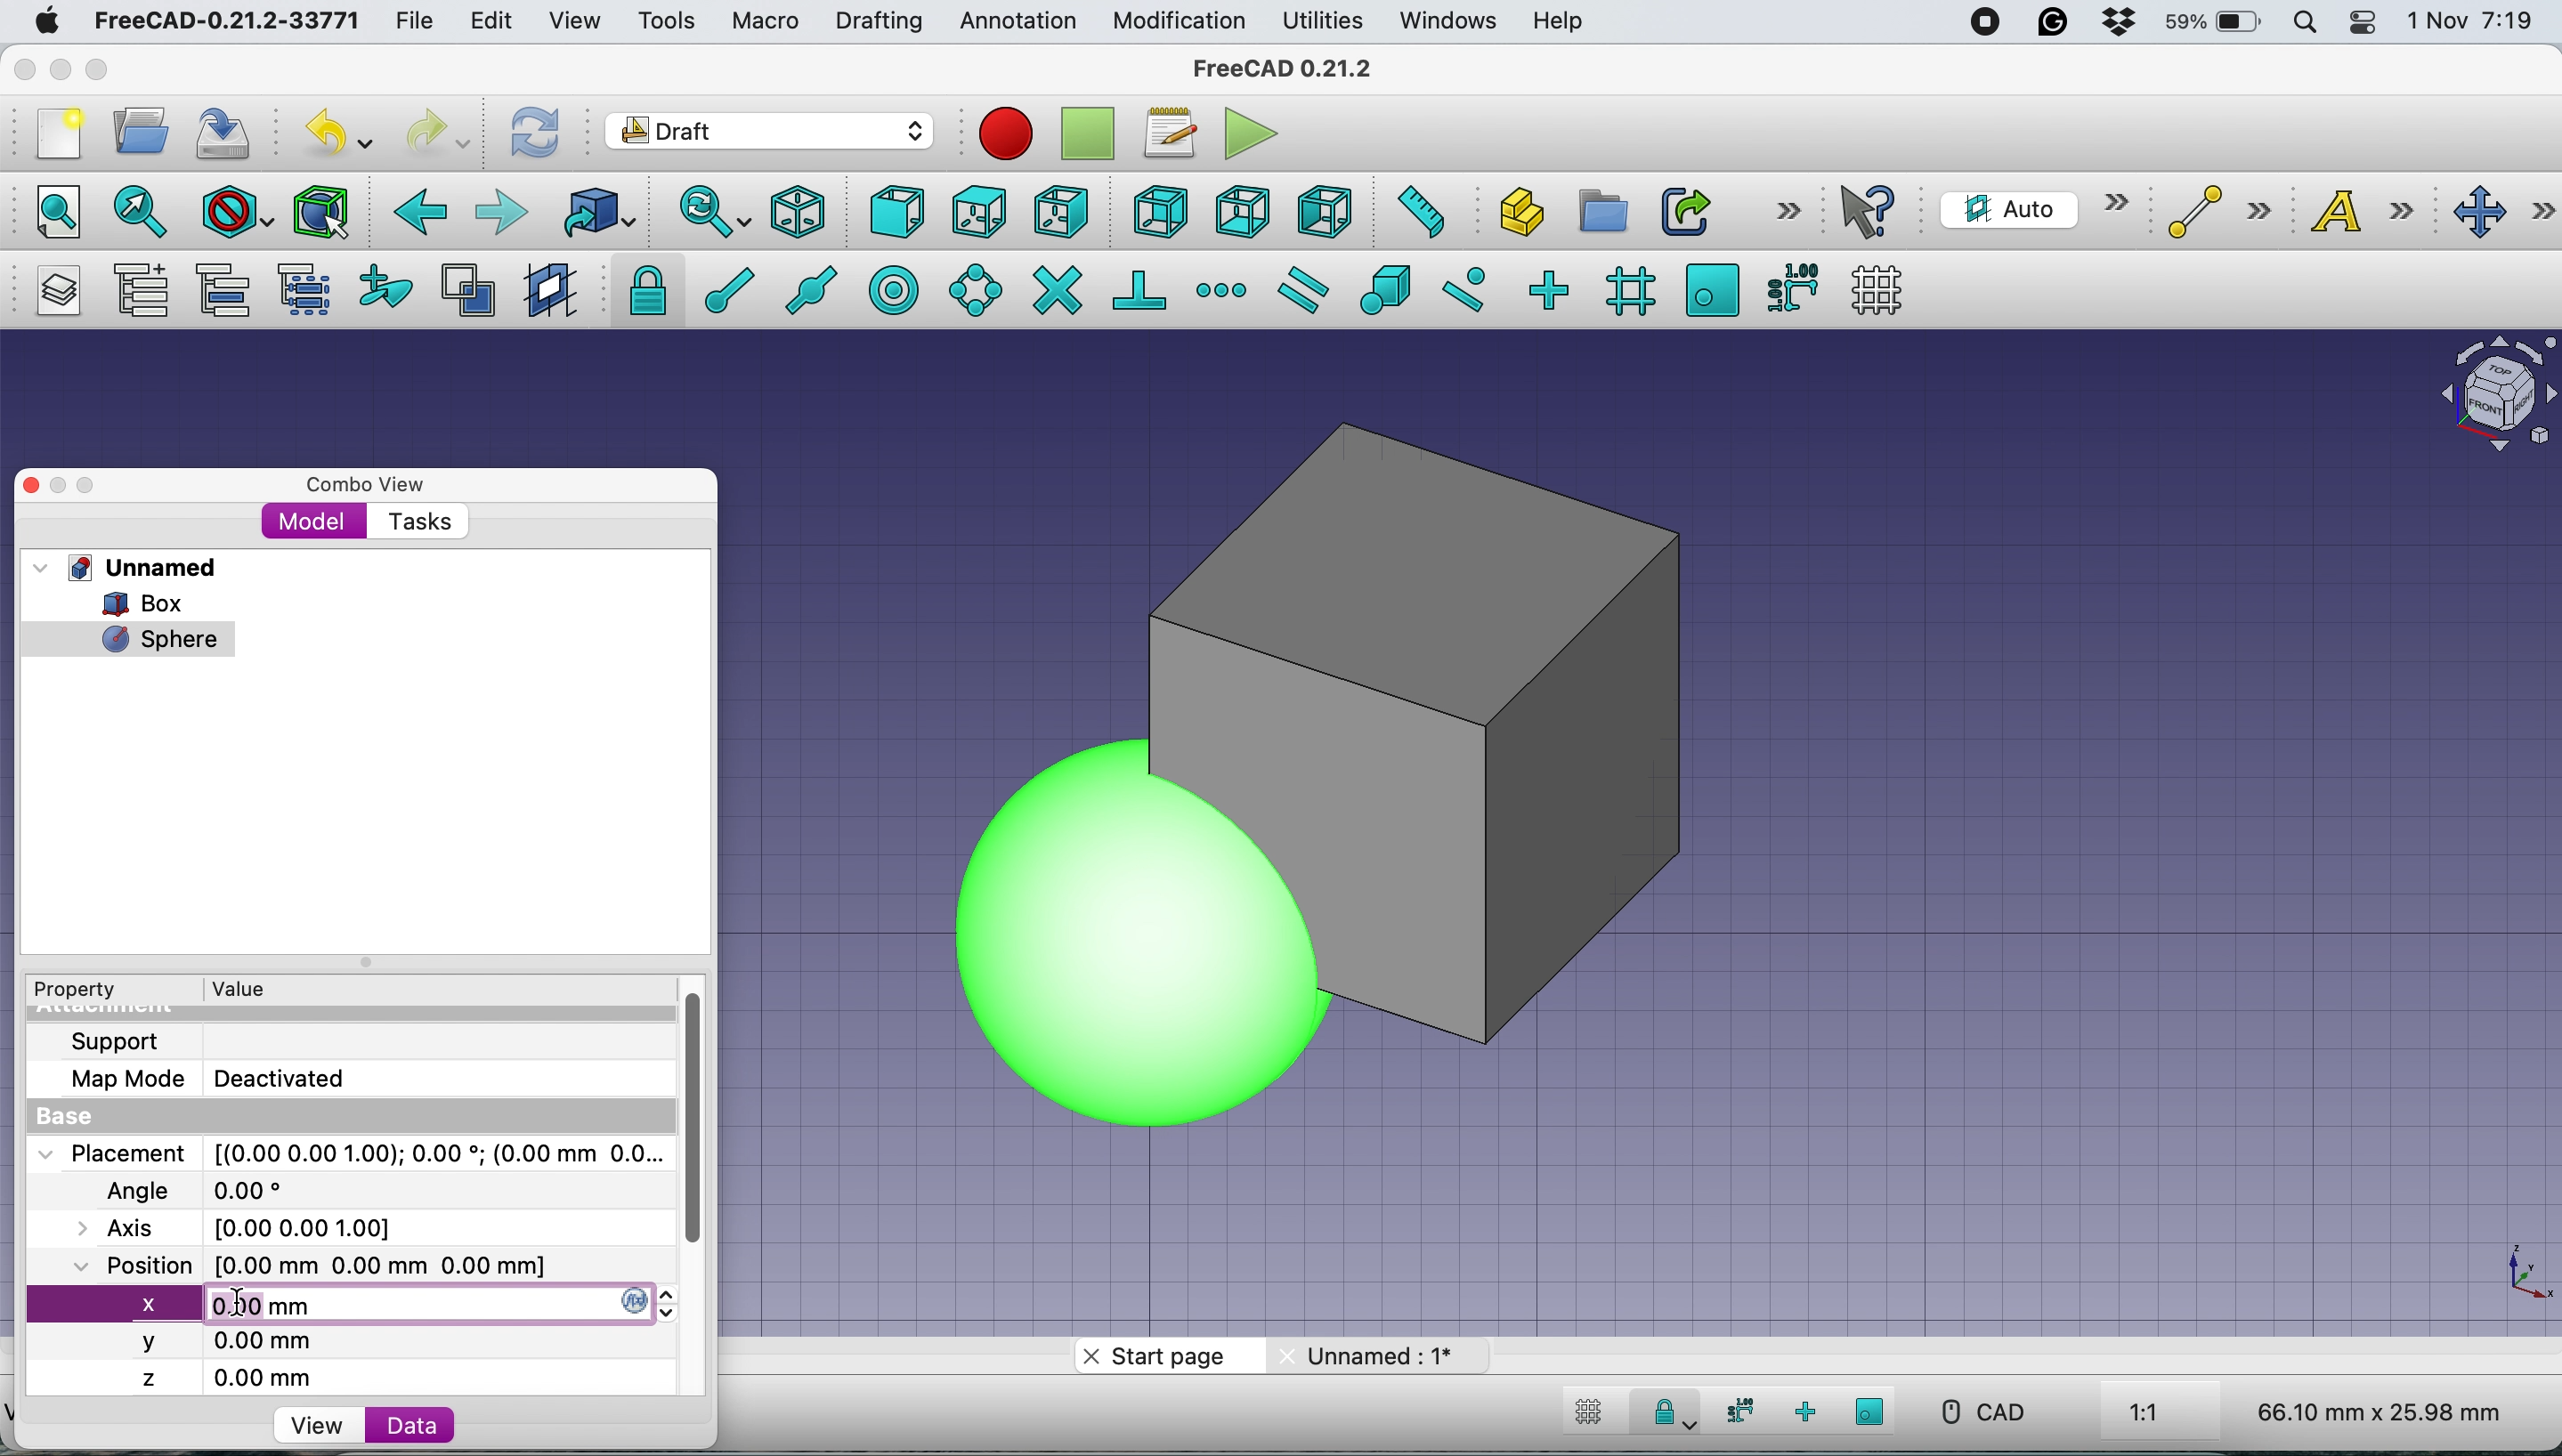  Describe the element at coordinates (220, 1077) in the screenshot. I see `map mode` at that location.